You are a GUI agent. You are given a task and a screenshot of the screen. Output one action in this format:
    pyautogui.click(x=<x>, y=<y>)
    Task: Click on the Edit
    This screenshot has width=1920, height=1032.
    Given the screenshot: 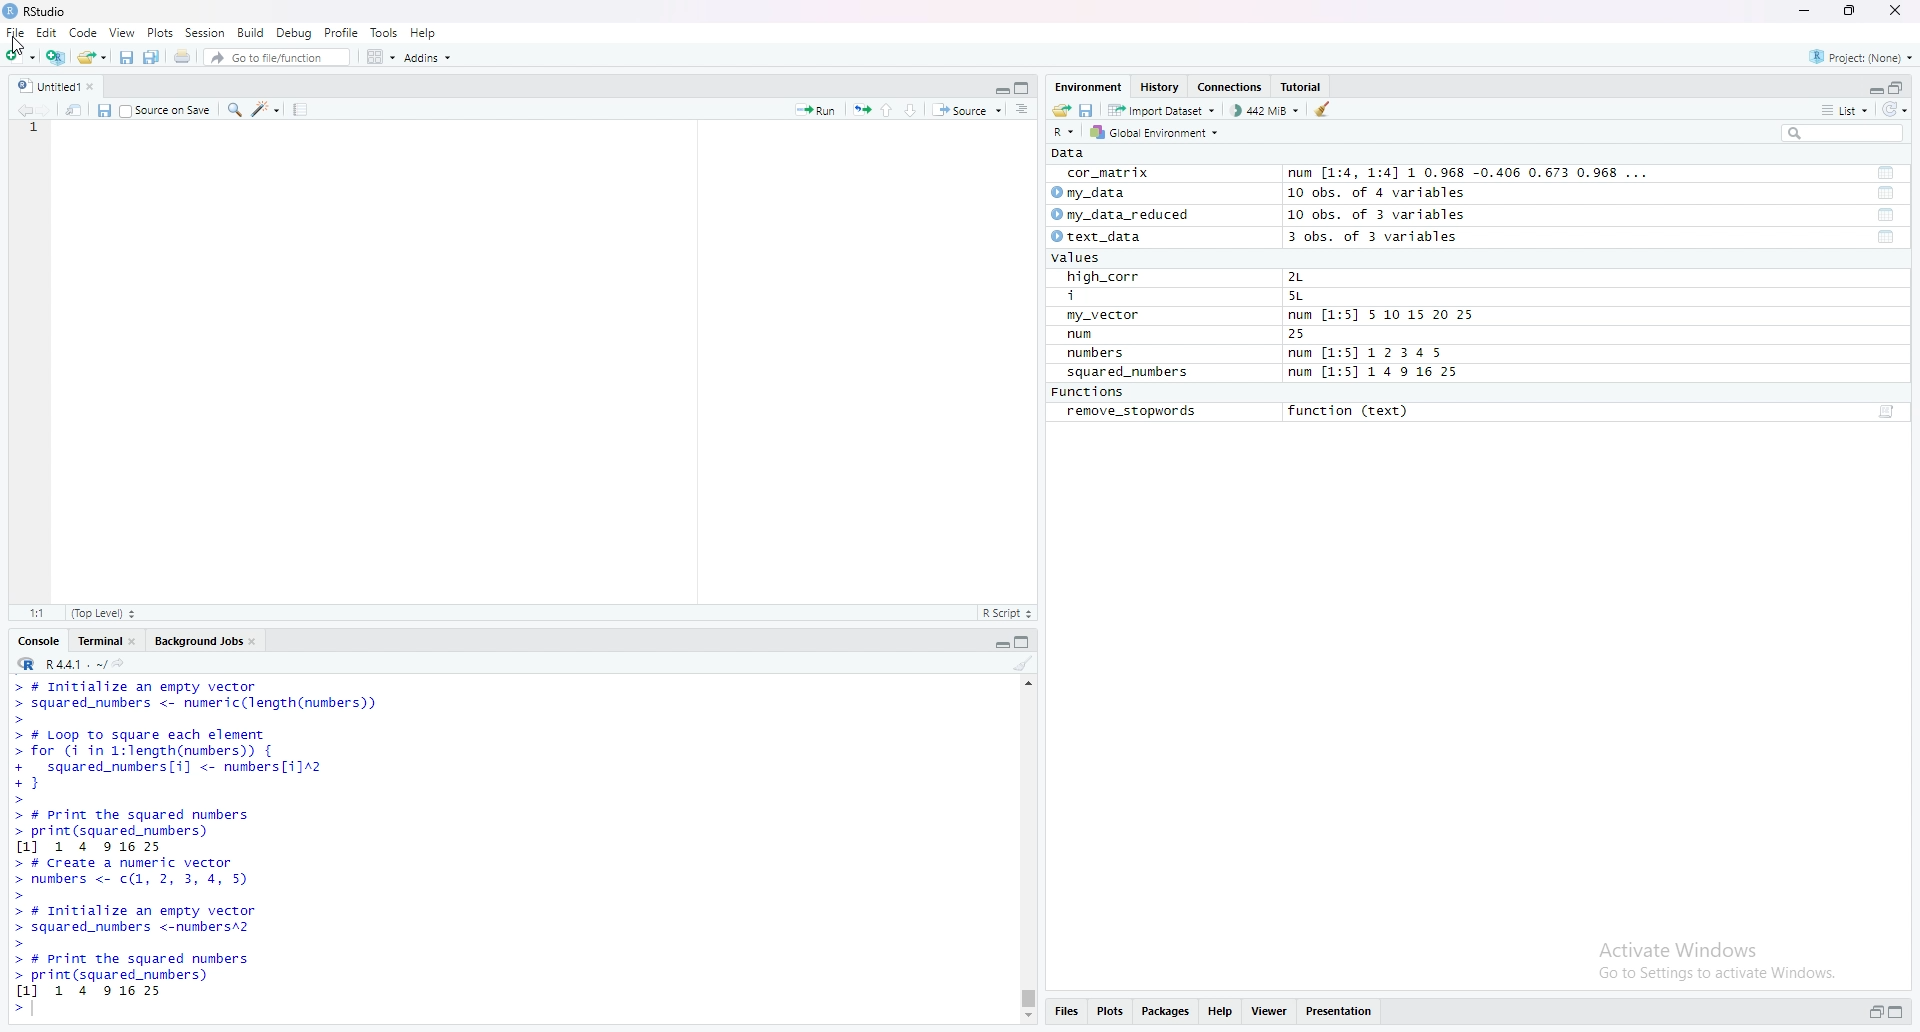 What is the action you would take?
    pyautogui.click(x=45, y=32)
    